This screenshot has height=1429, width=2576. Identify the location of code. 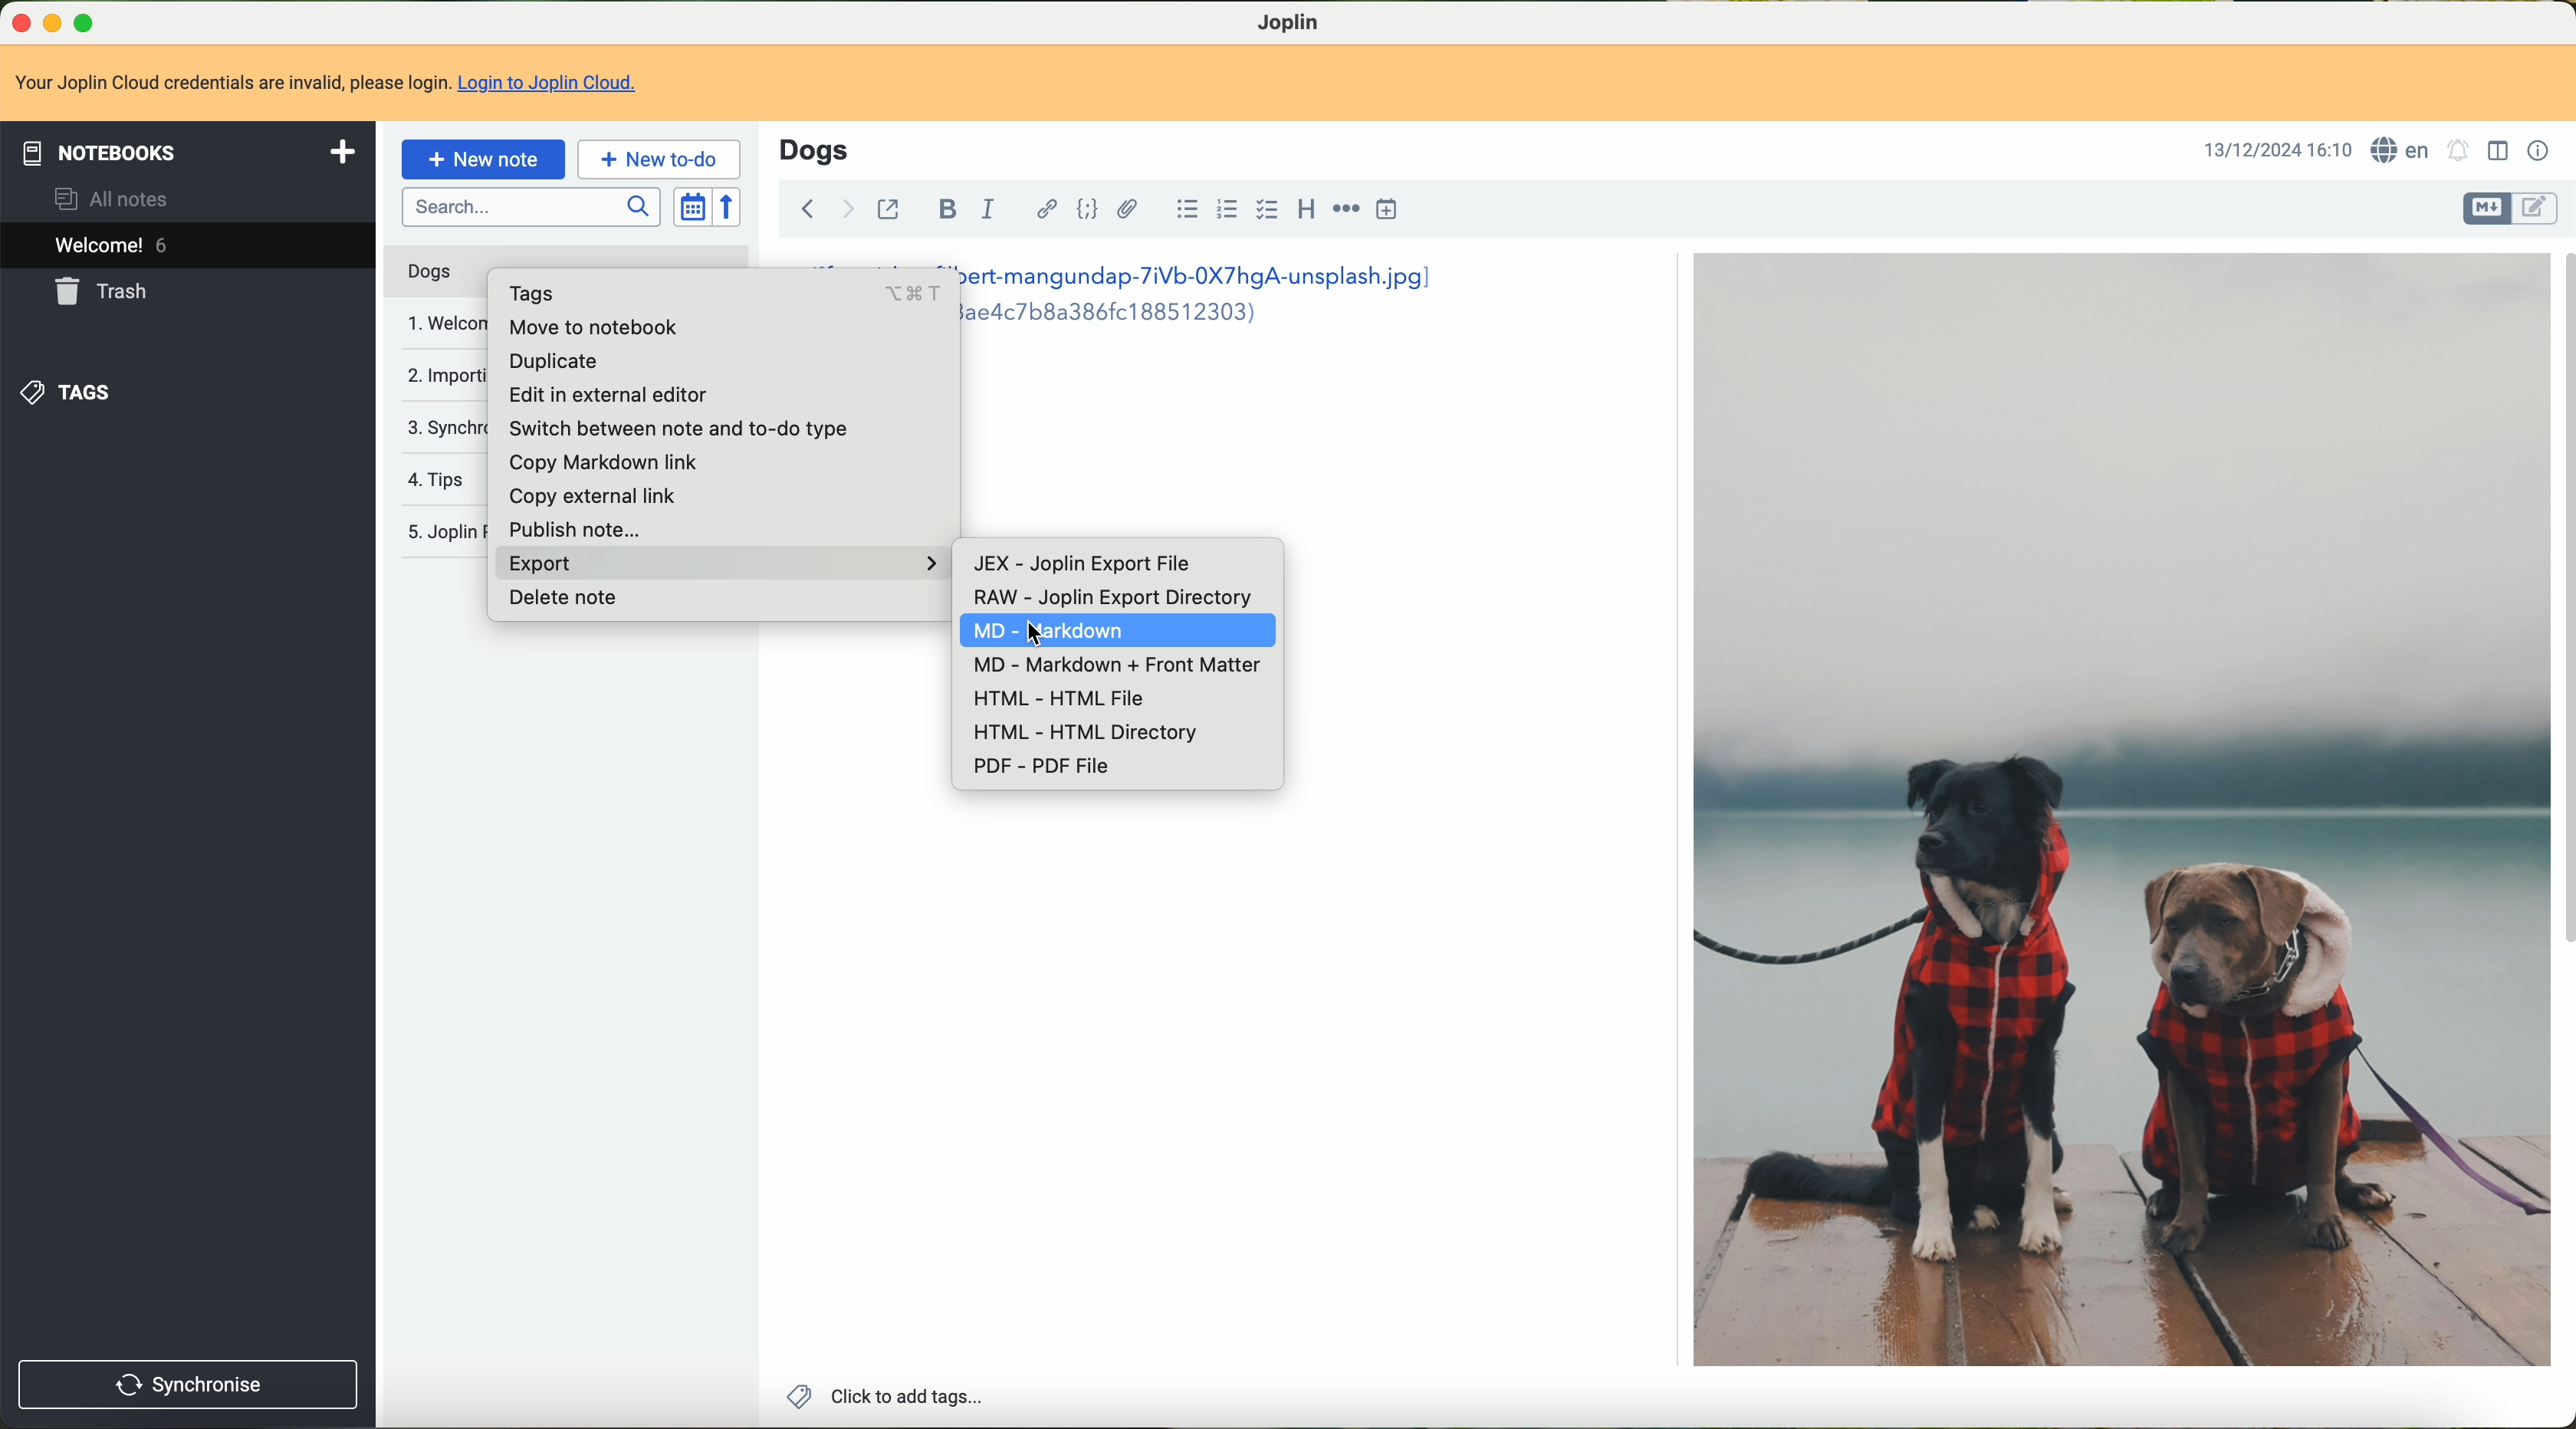
(1089, 211).